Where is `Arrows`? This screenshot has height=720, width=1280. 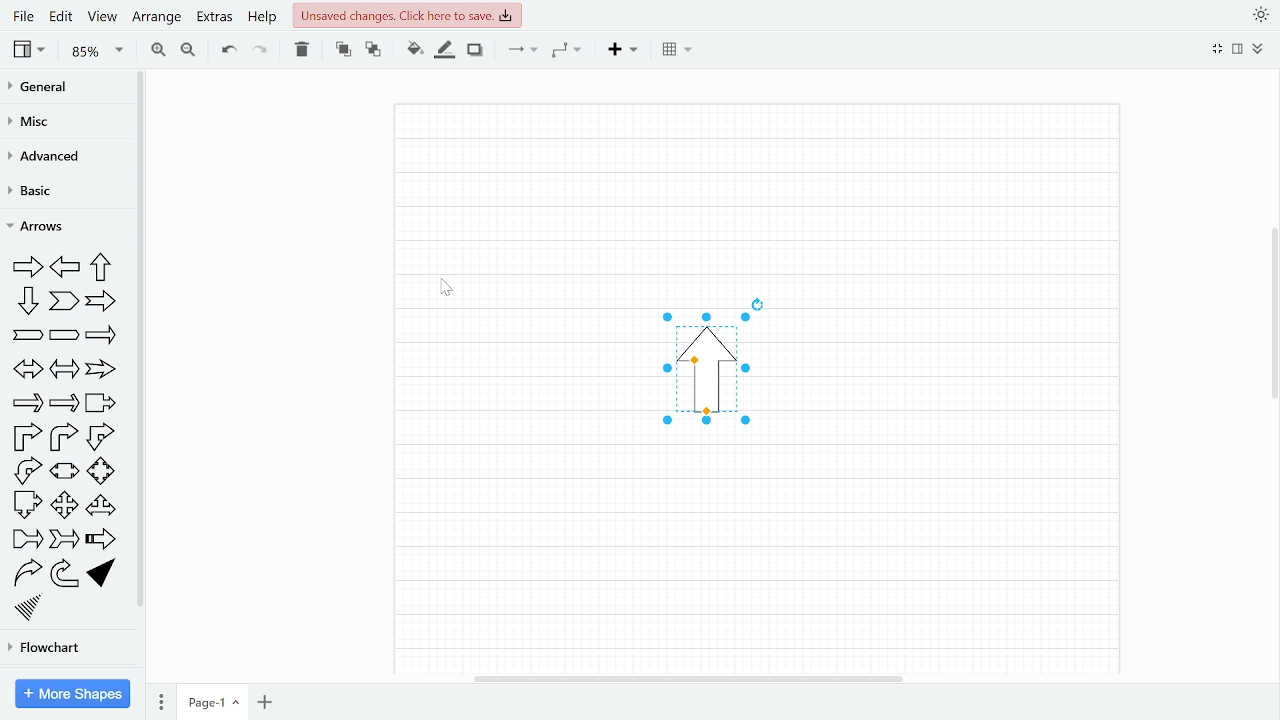
Arrows is located at coordinates (45, 227).